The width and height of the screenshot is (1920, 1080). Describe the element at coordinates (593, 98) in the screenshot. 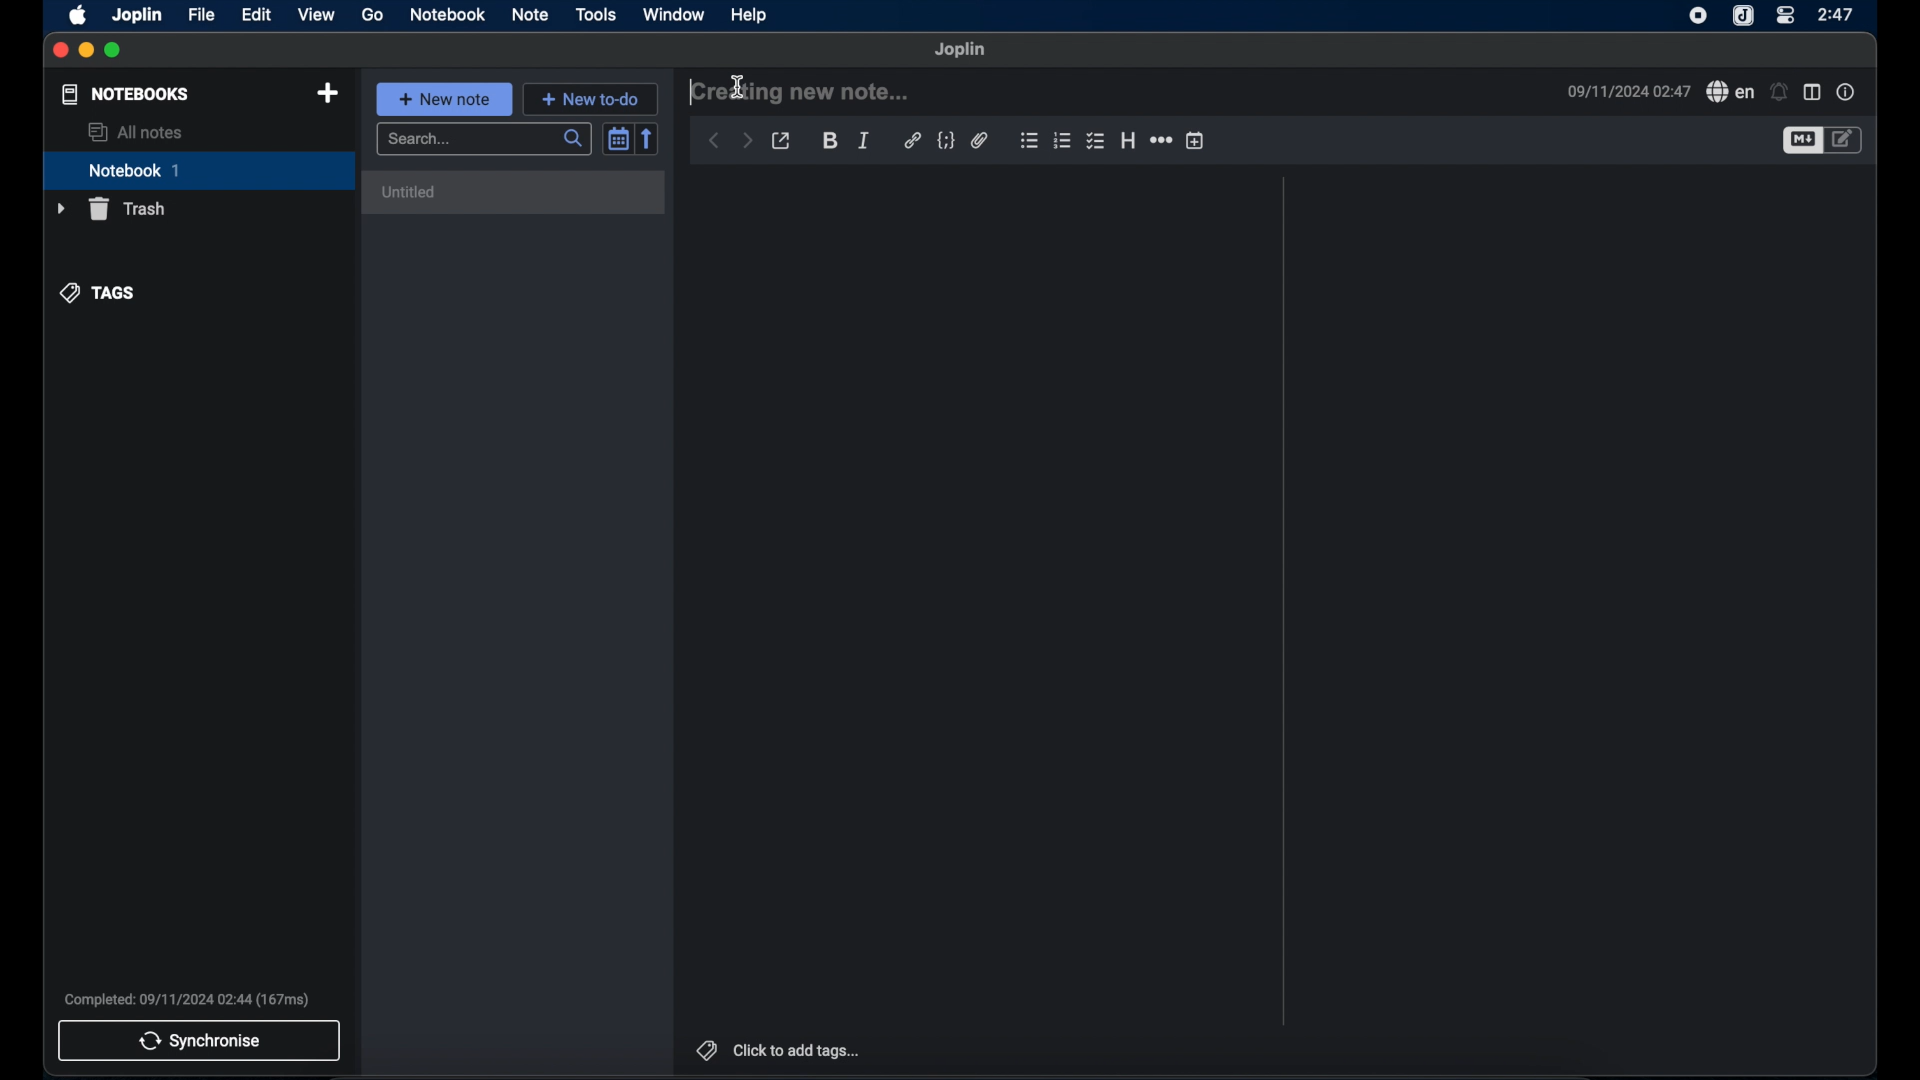

I see `new to-do` at that location.